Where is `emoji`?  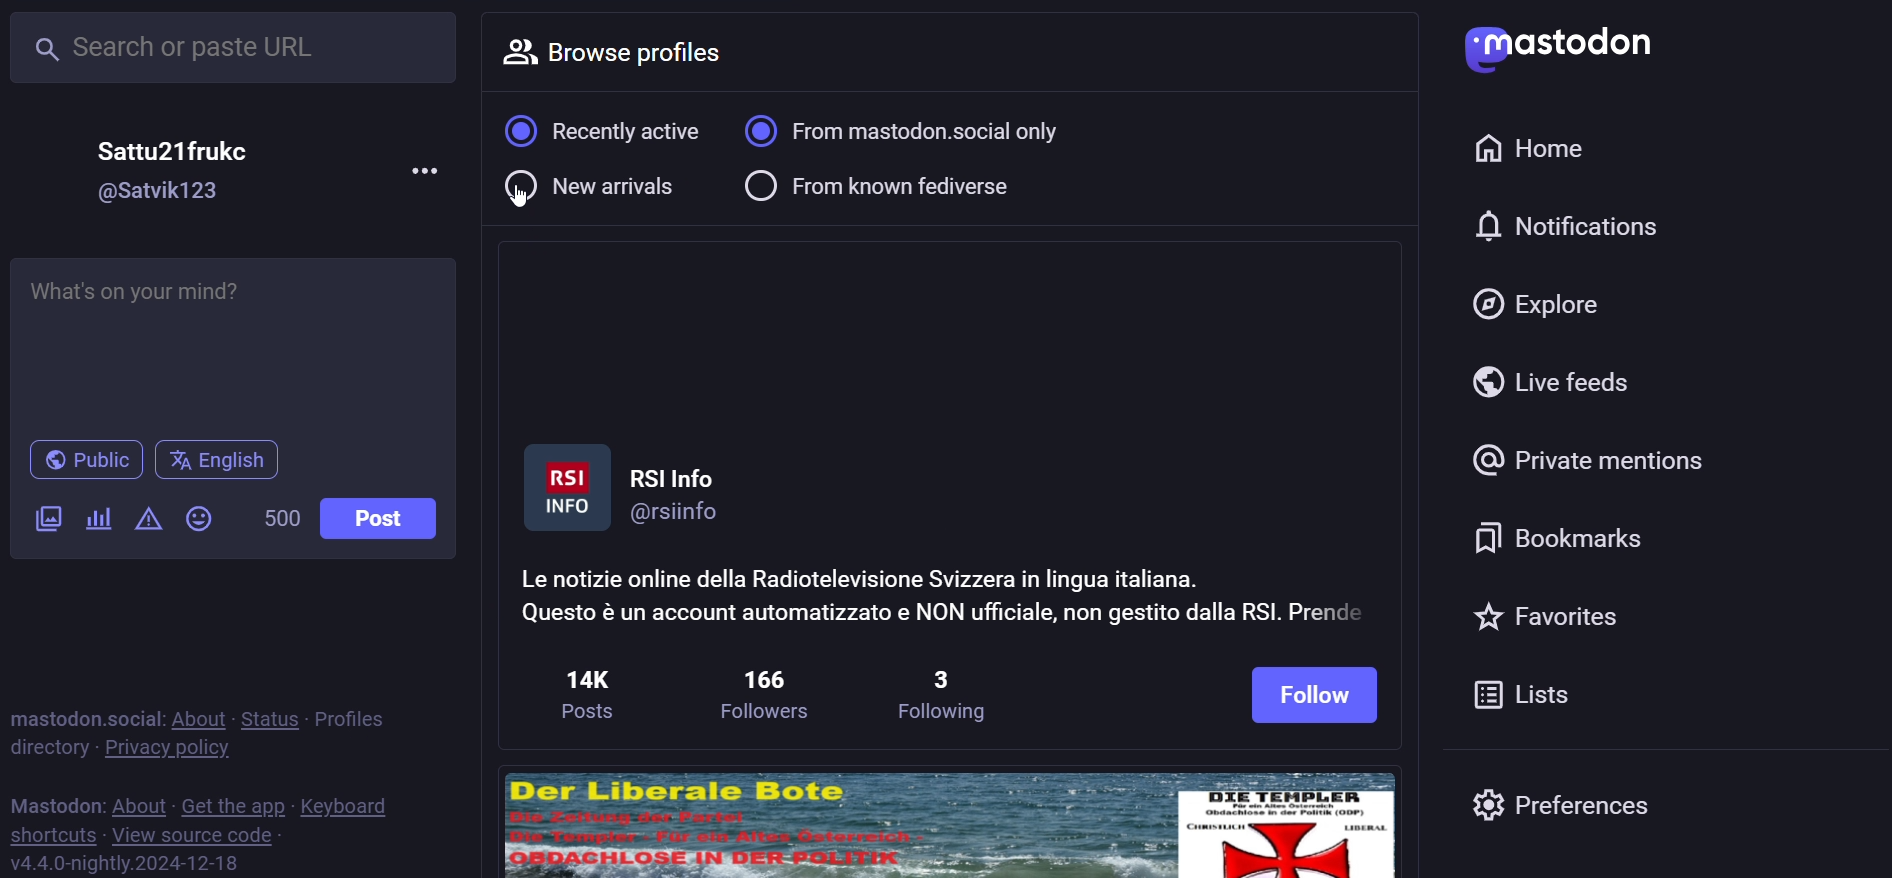
emoji is located at coordinates (197, 520).